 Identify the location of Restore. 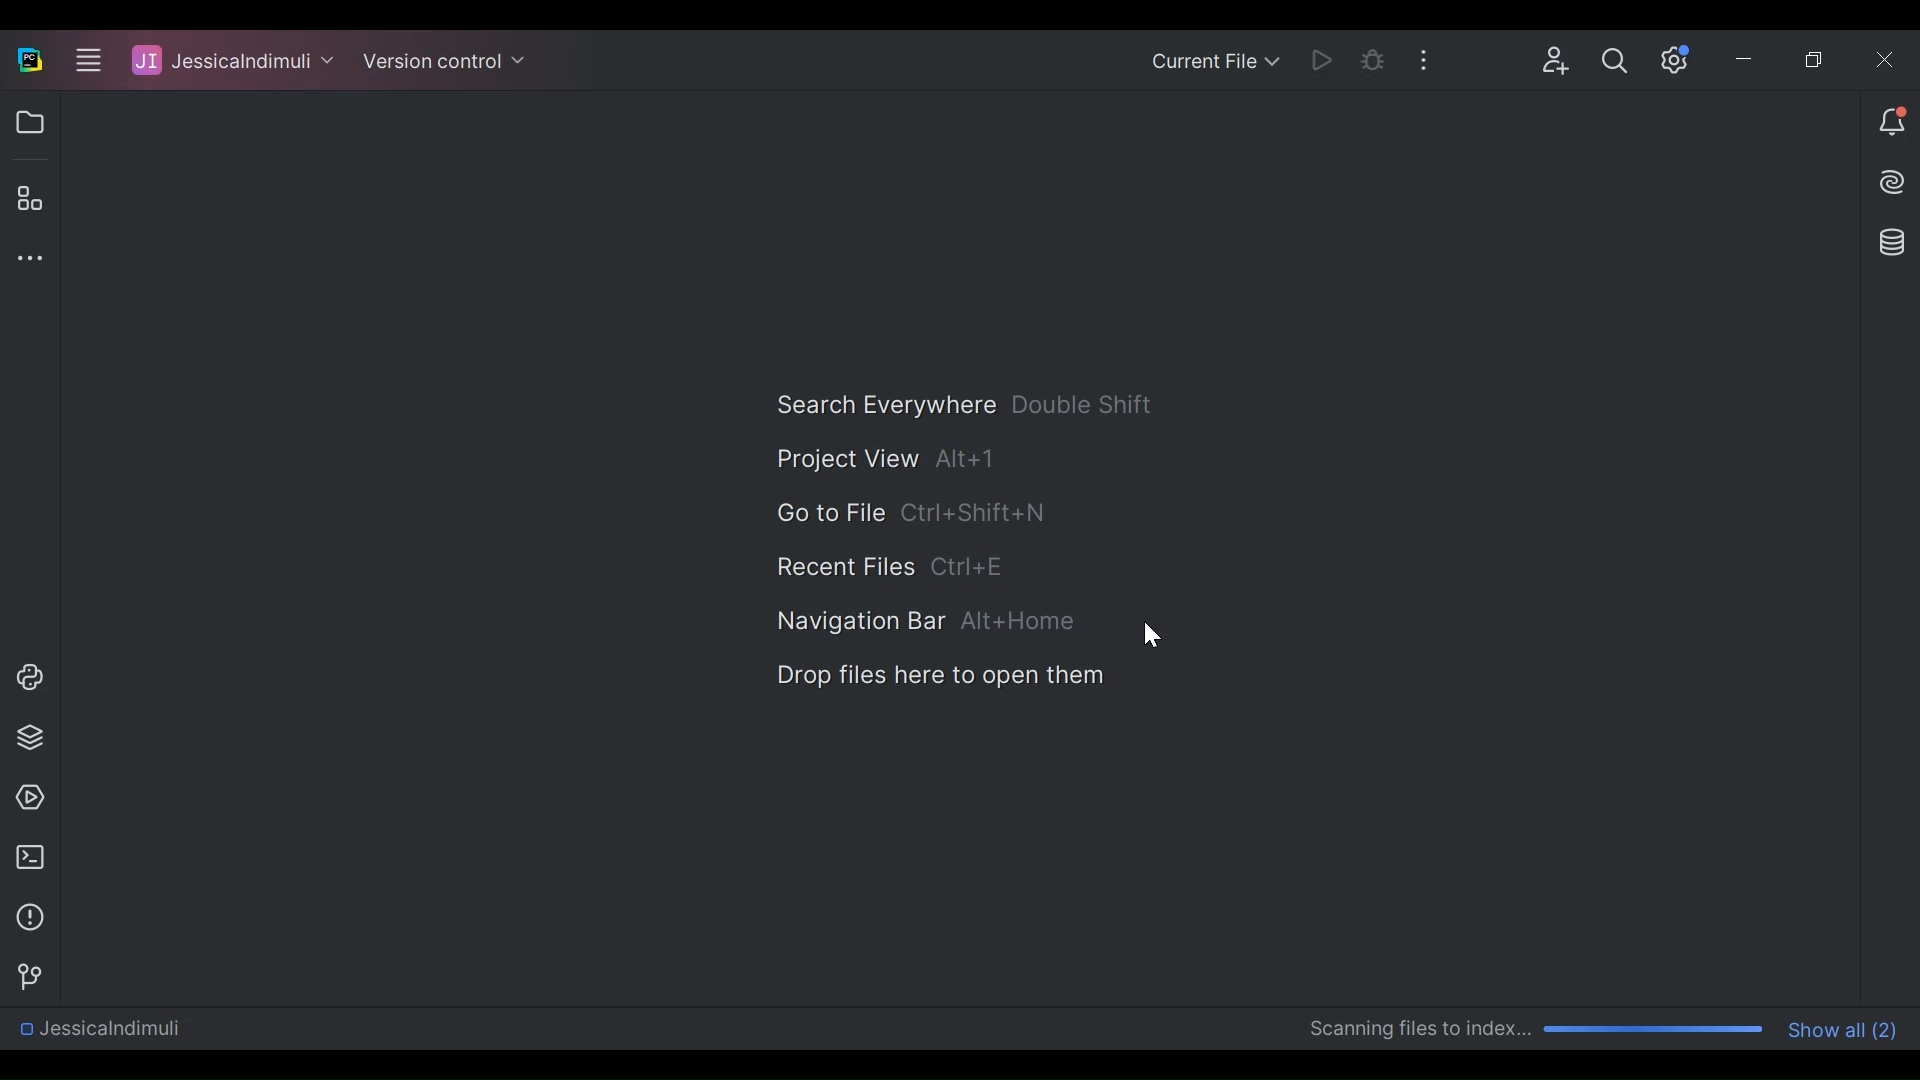
(1816, 56).